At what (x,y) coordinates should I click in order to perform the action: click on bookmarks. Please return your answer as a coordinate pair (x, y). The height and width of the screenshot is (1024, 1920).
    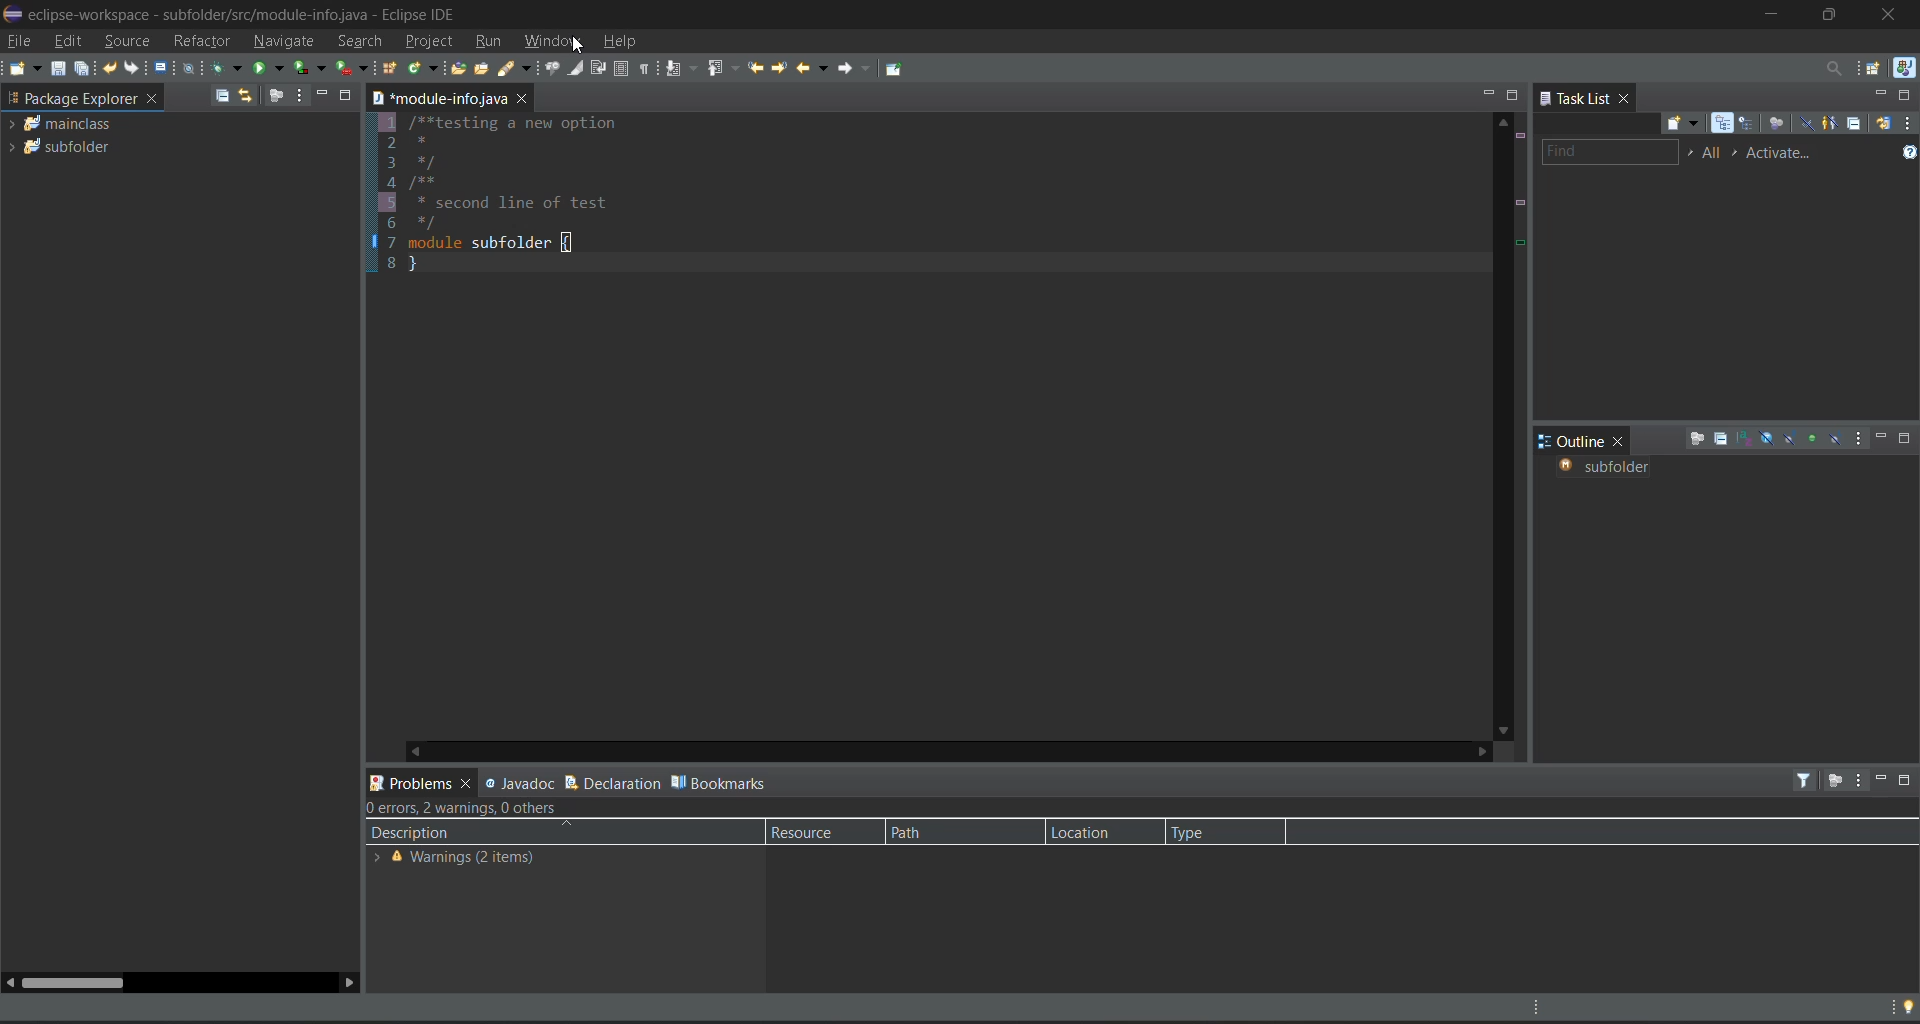
    Looking at the image, I should click on (718, 783).